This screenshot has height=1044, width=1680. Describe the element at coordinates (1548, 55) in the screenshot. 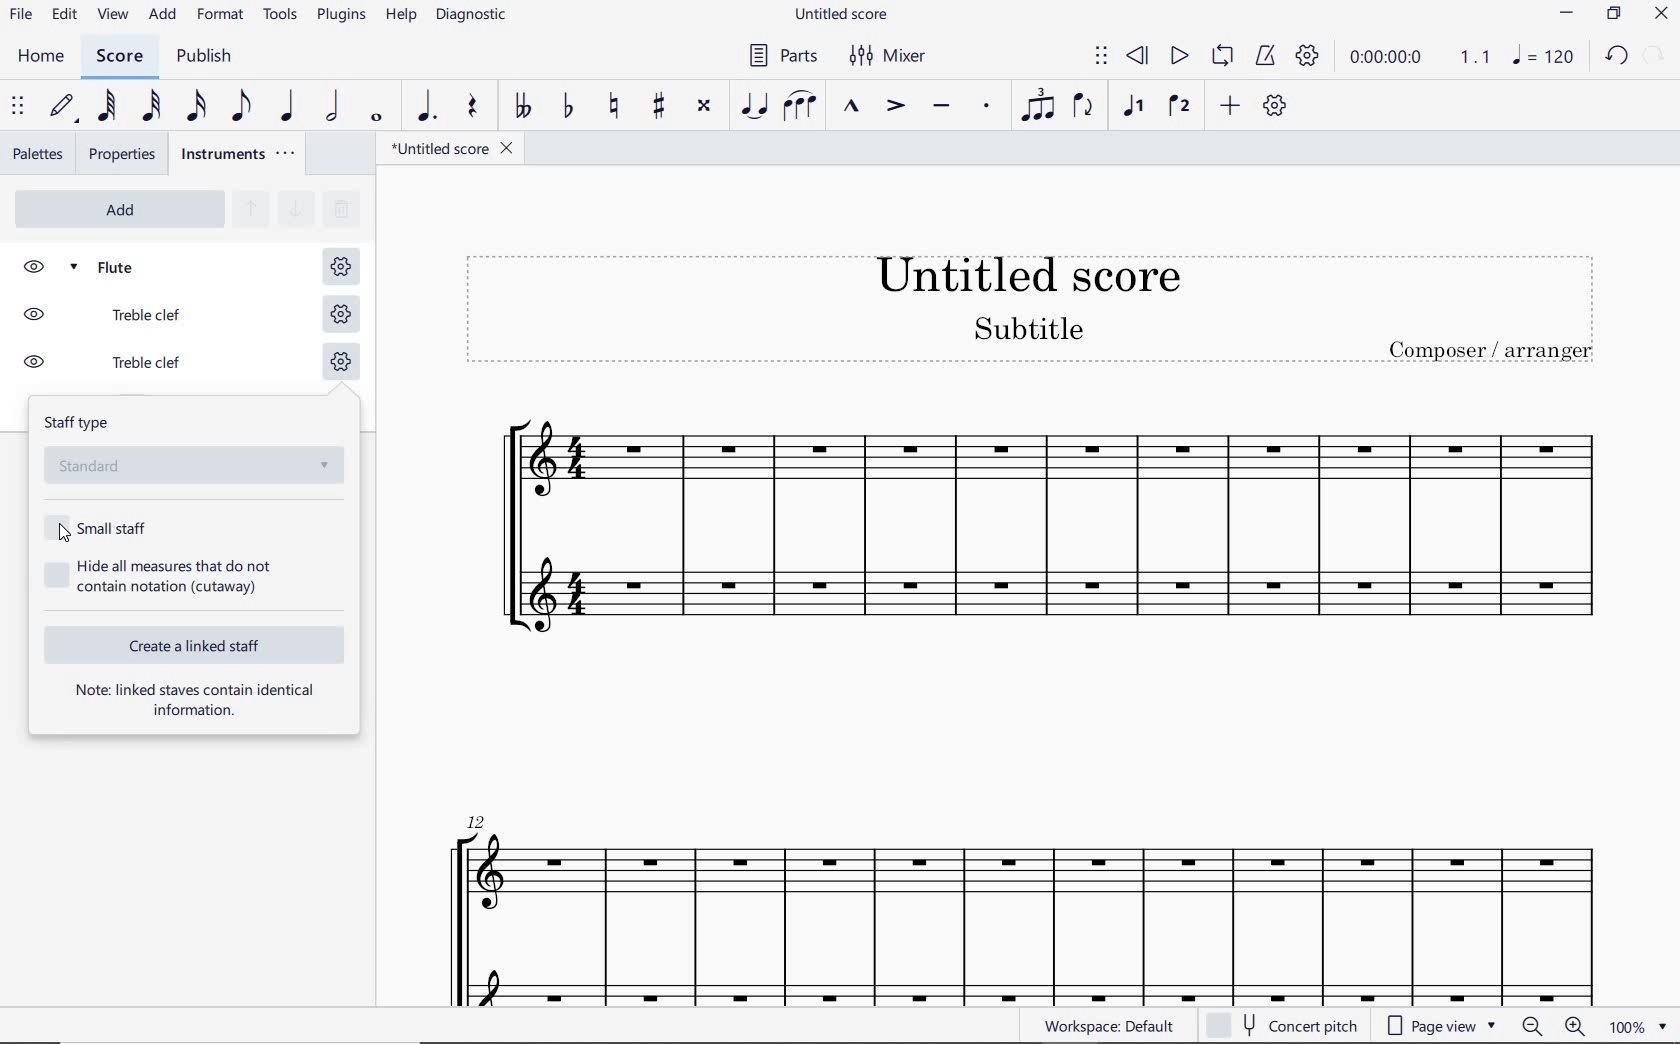

I see `note` at that location.